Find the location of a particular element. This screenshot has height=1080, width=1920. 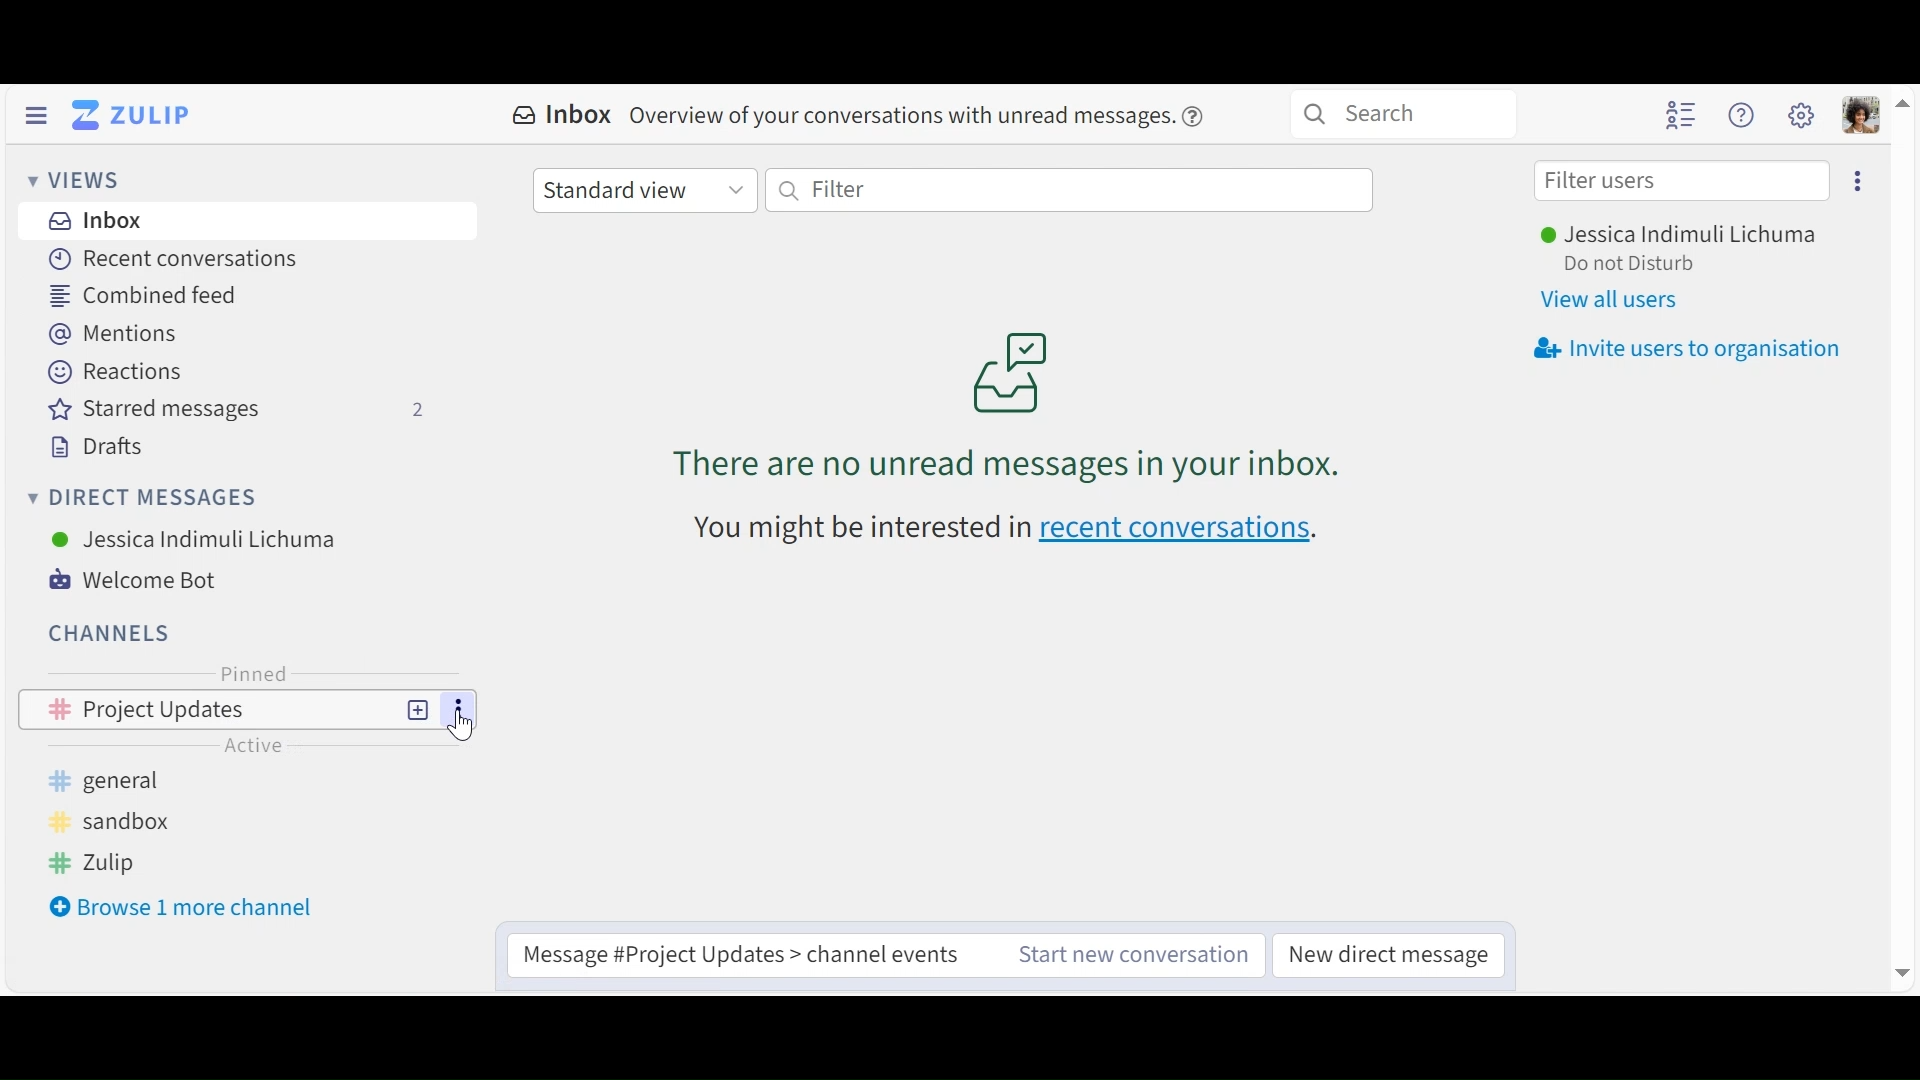

Inbox is located at coordinates (94, 222).